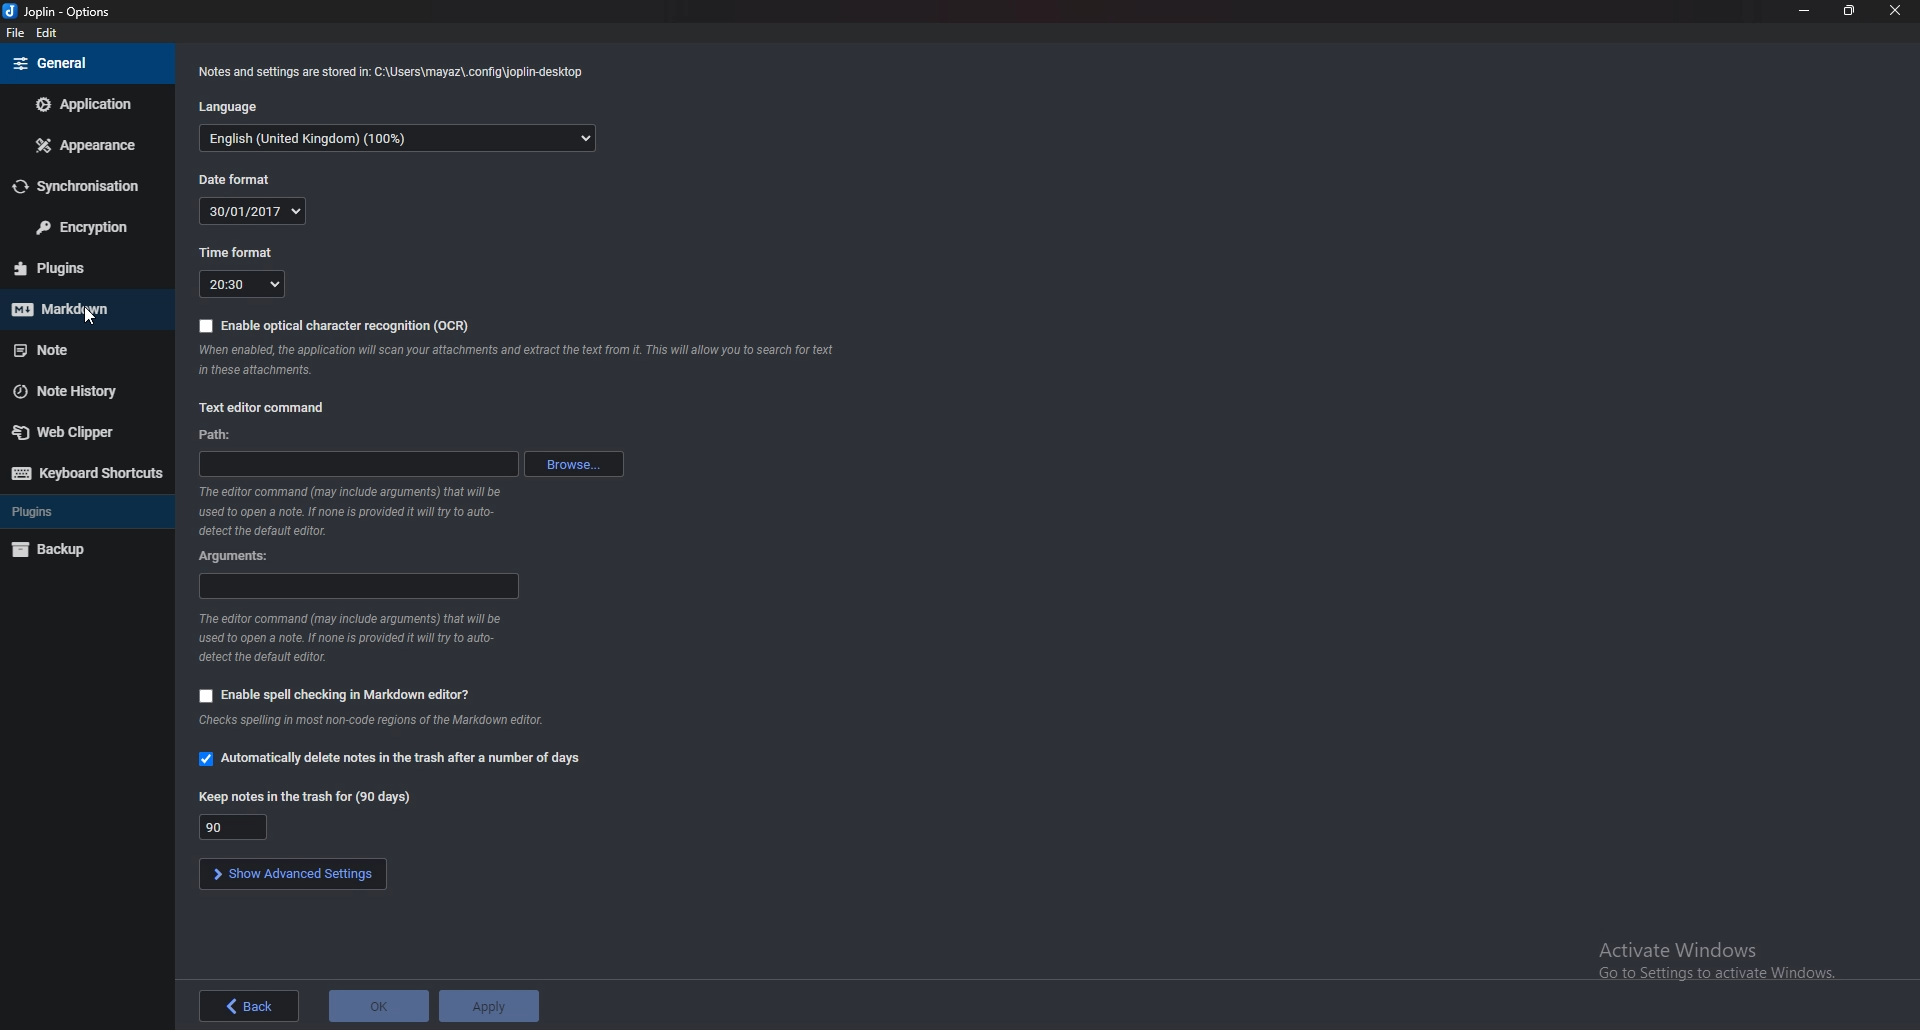 This screenshot has width=1920, height=1030. I want to click on mark down, so click(83, 309).